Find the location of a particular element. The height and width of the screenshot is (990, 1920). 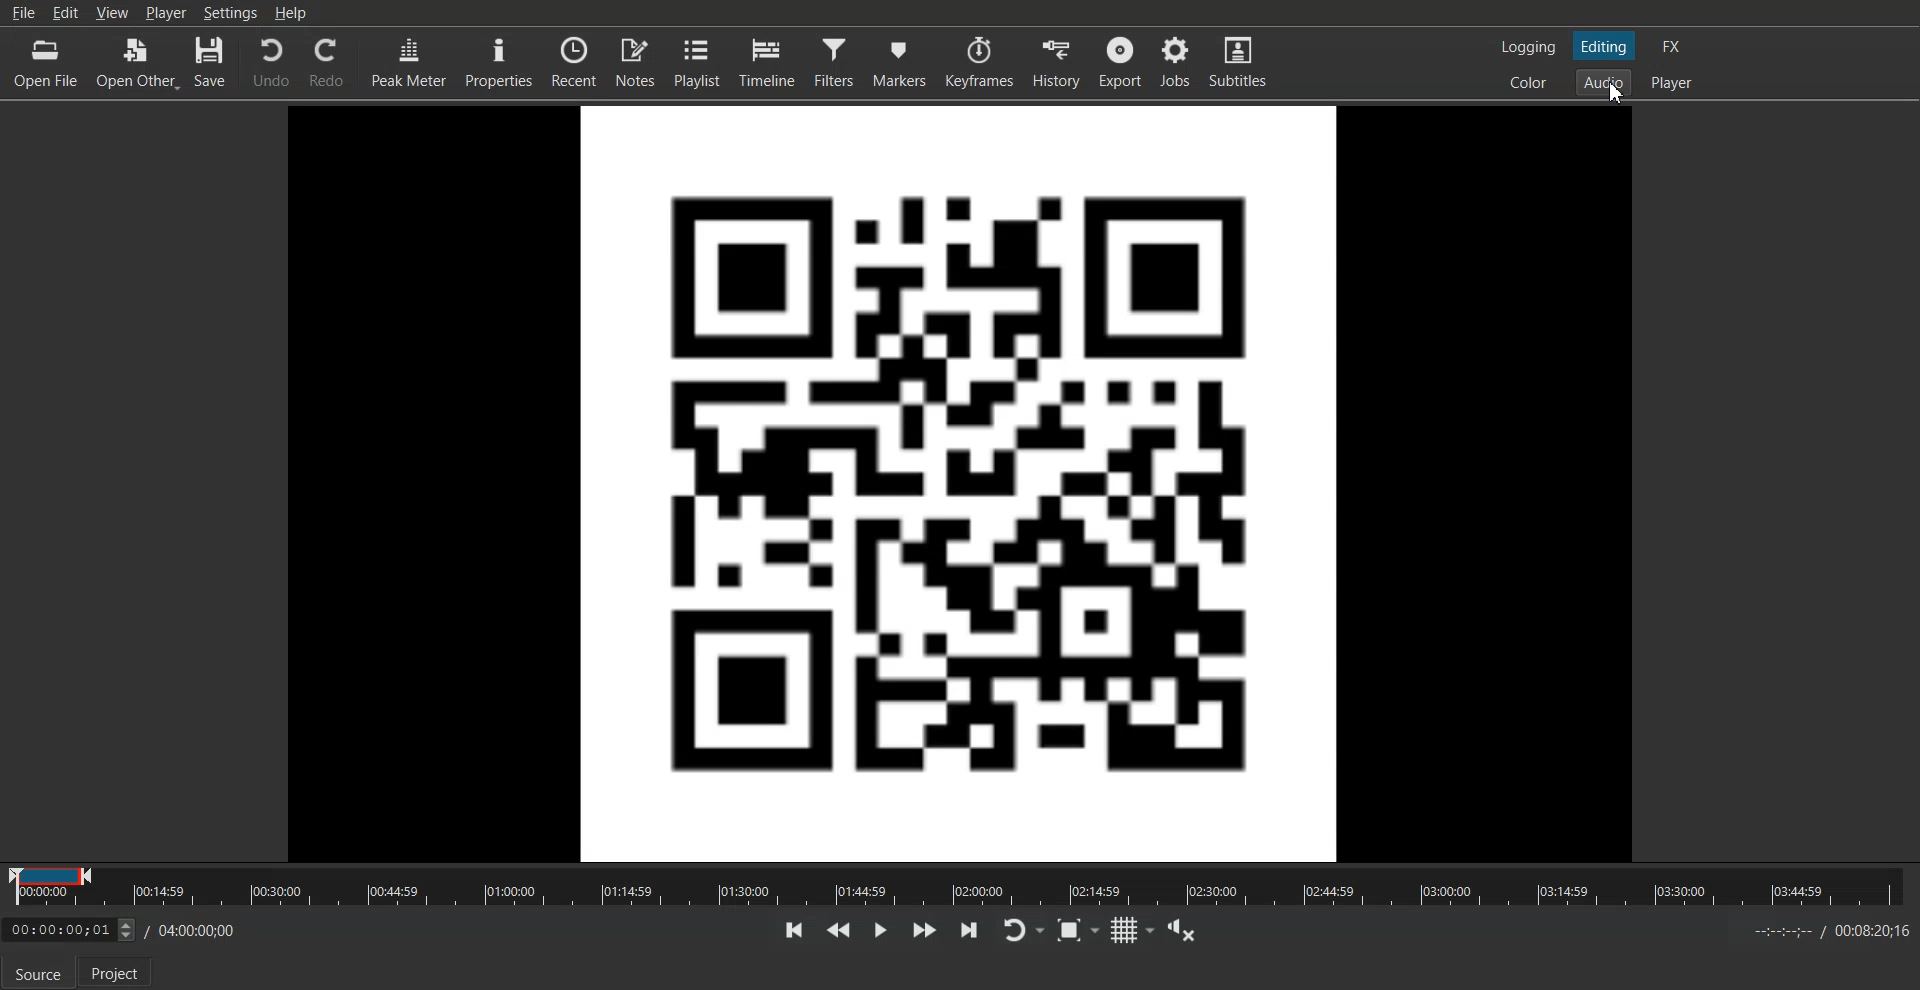

Skip to the previous point is located at coordinates (794, 930).